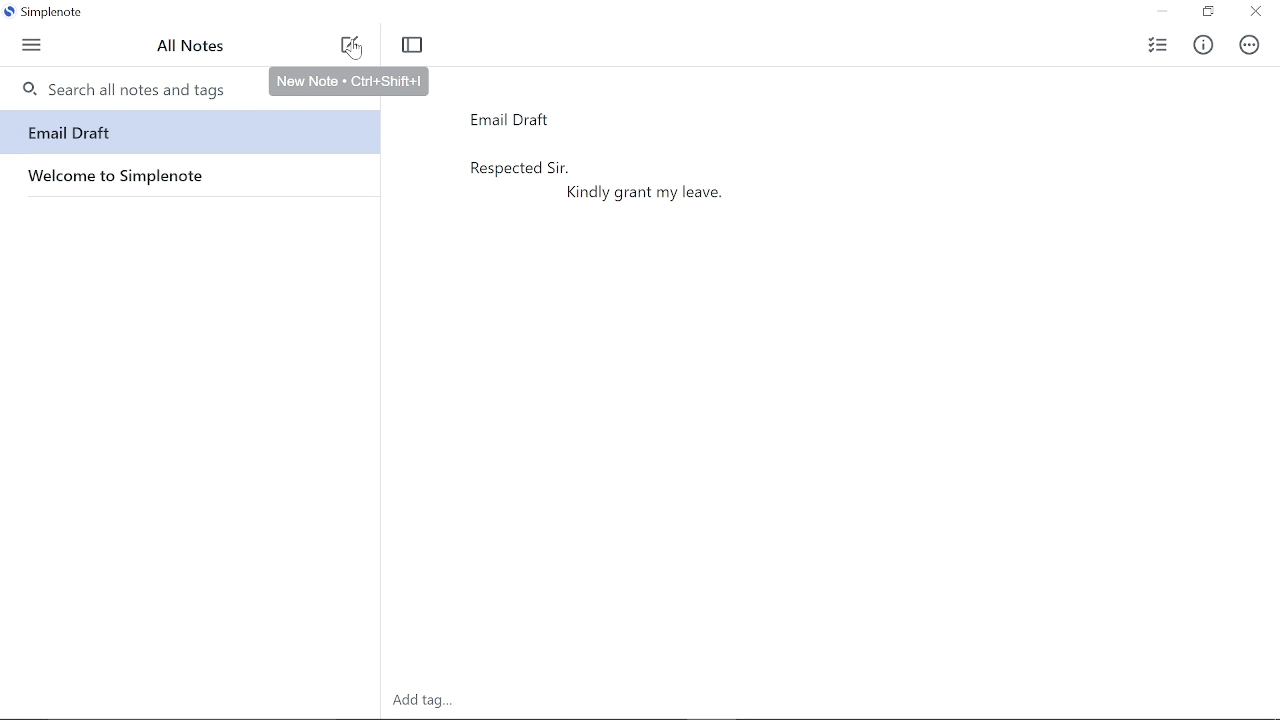 The height and width of the screenshot is (720, 1280). I want to click on Info, so click(1202, 44).